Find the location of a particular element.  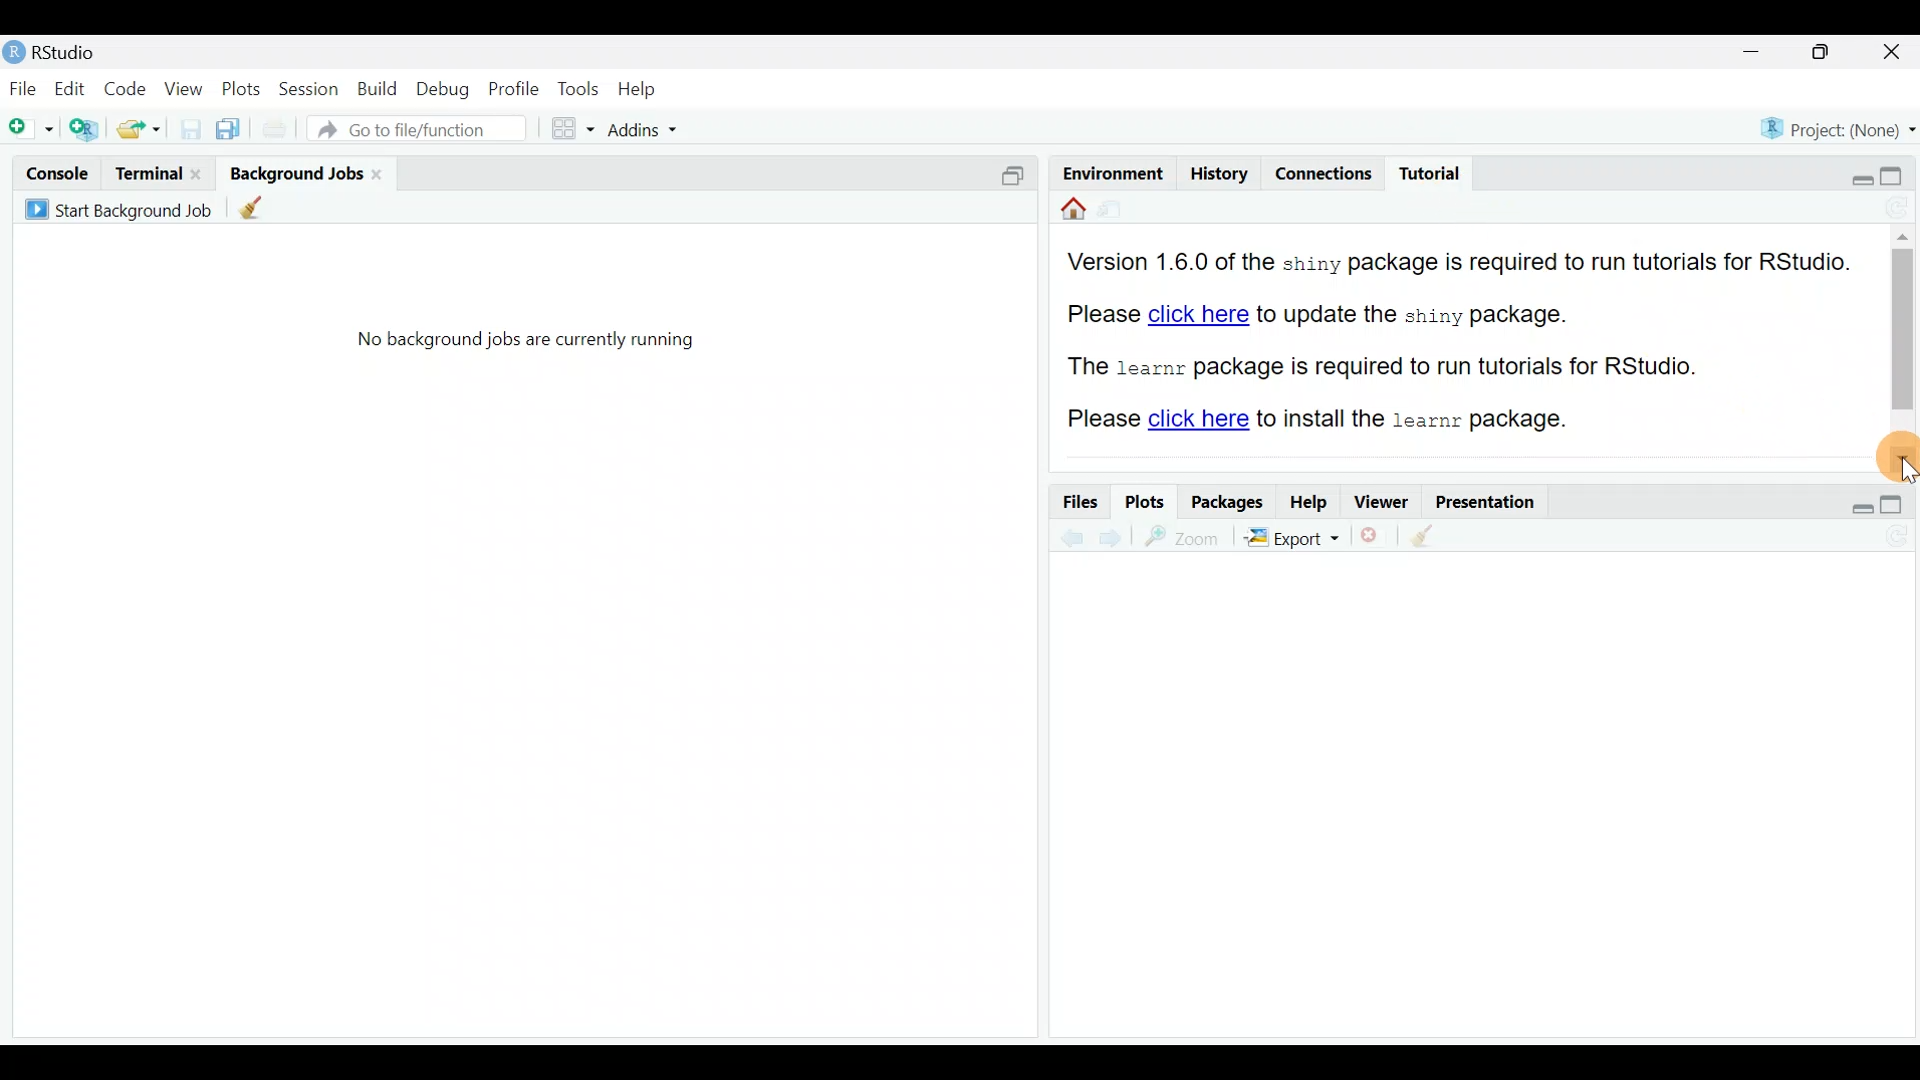

Next plot is located at coordinates (1110, 537).